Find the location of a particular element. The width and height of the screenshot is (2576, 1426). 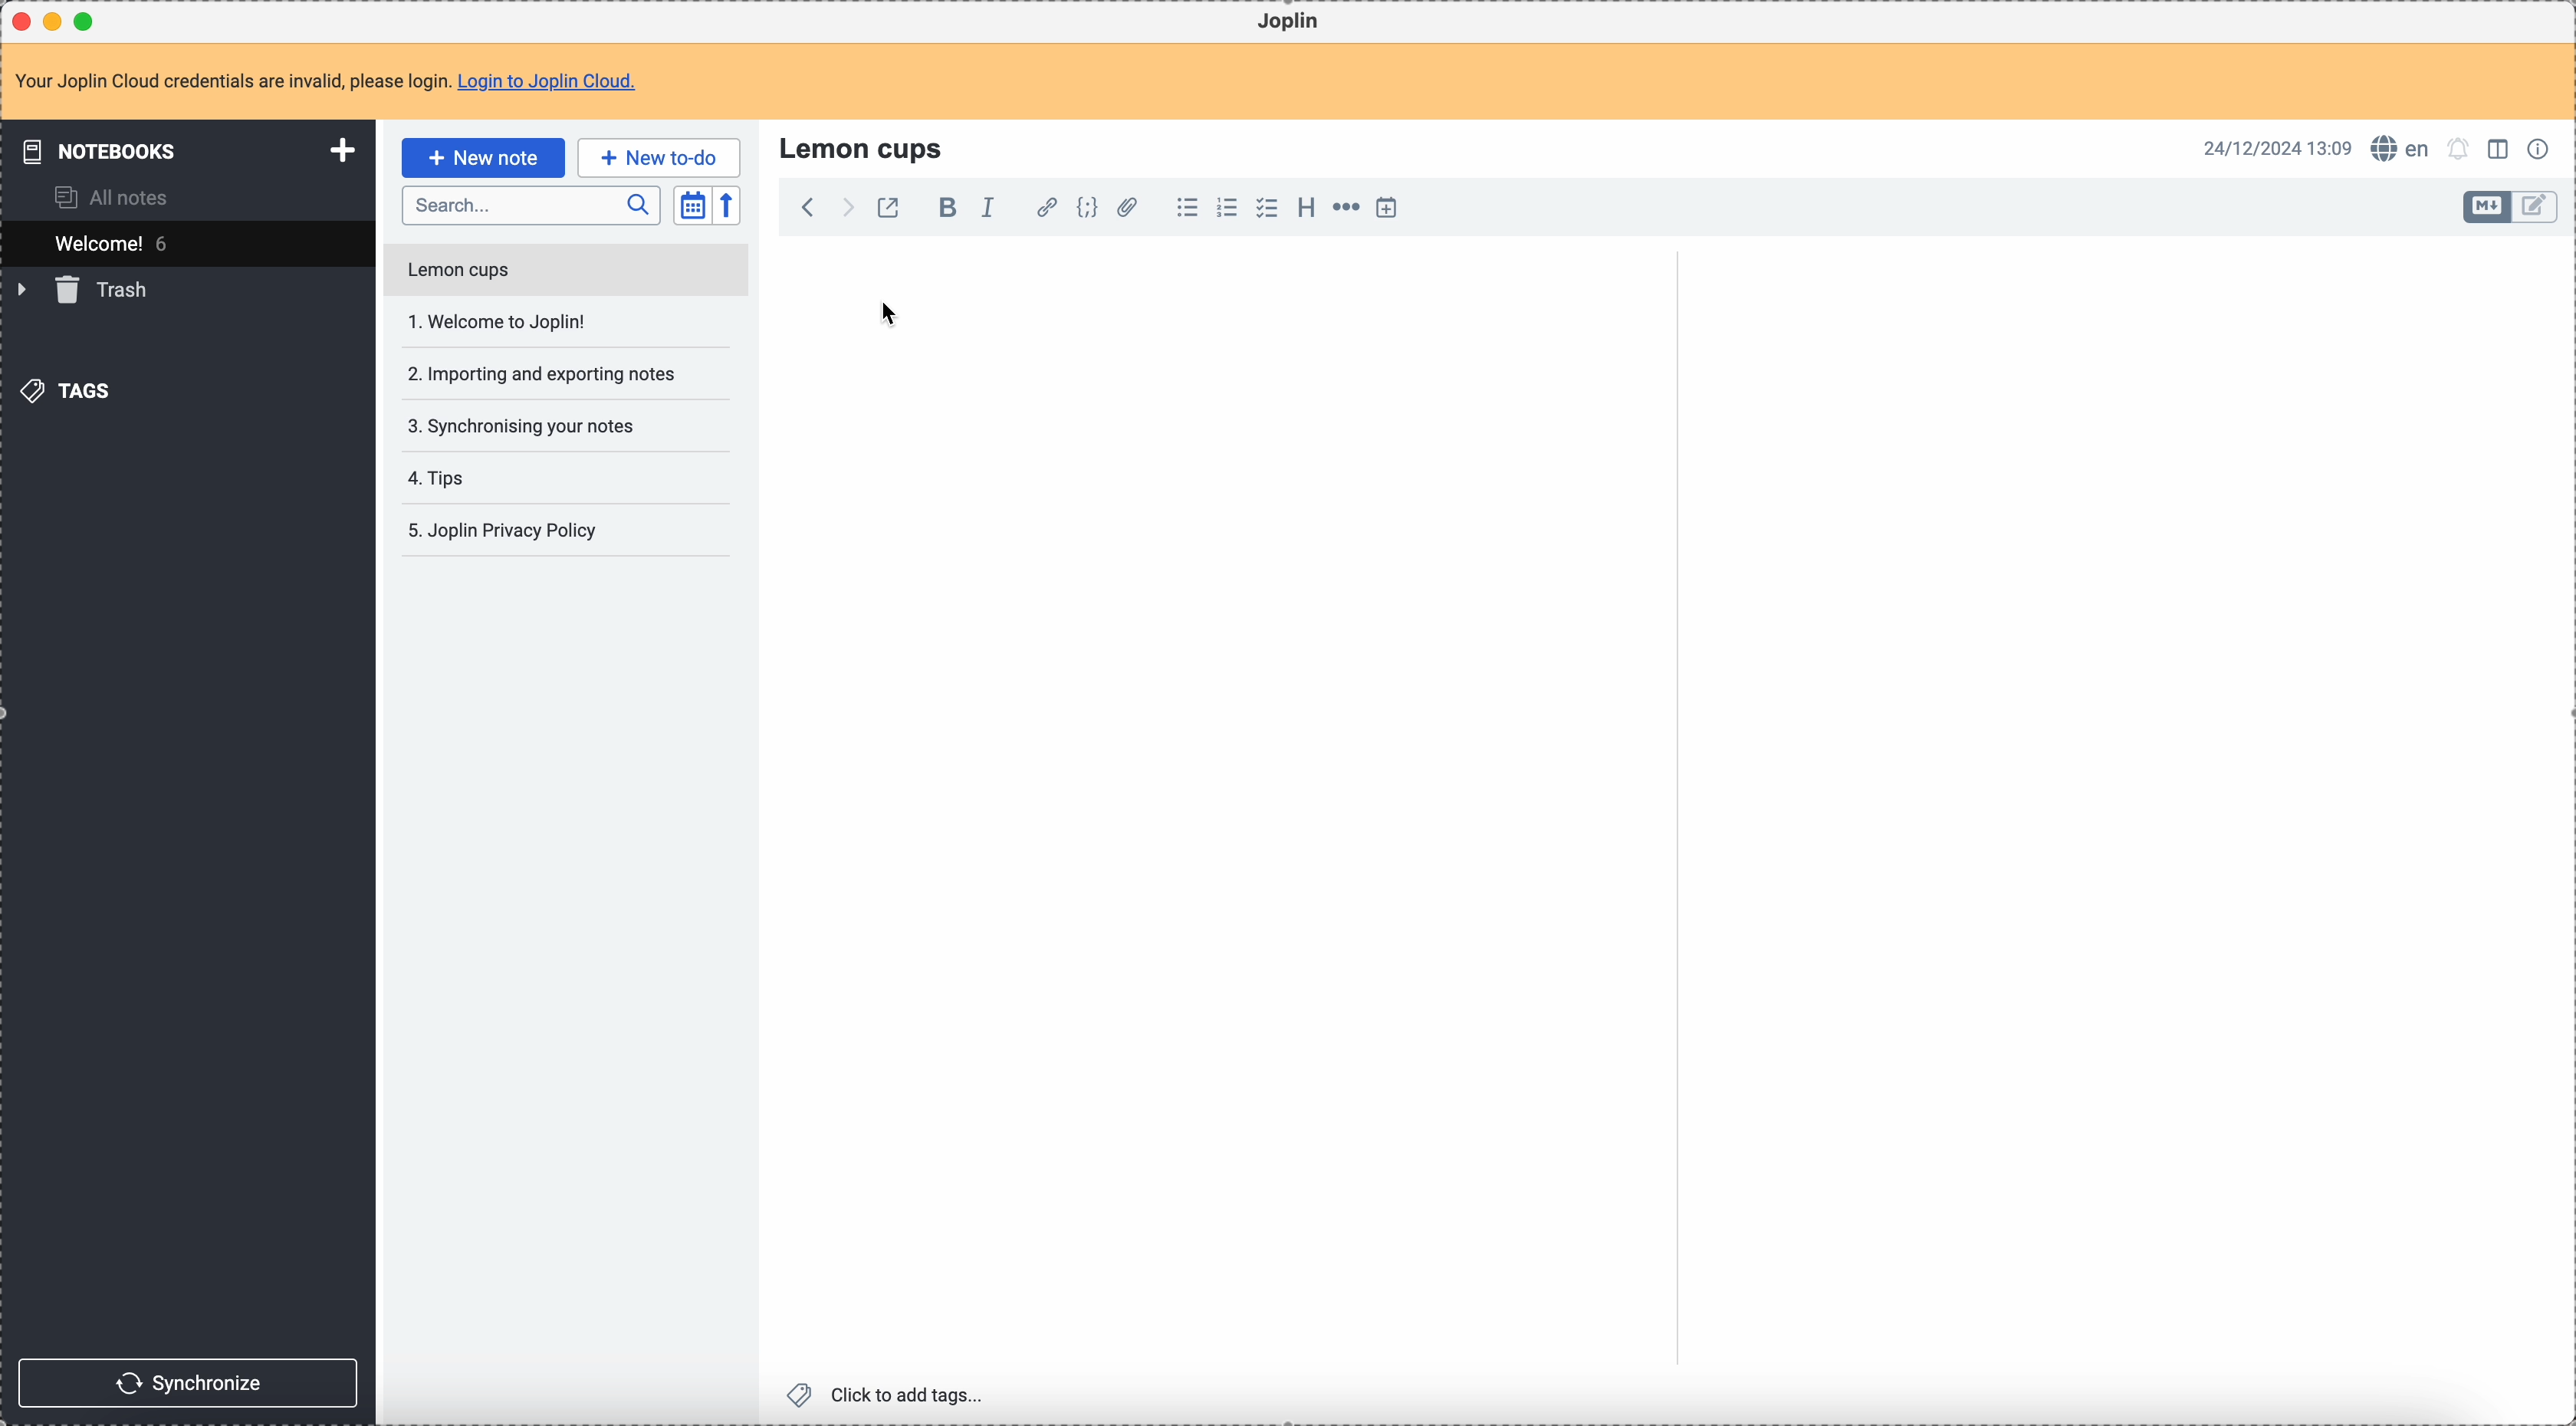

horizontal rule is located at coordinates (1343, 210).